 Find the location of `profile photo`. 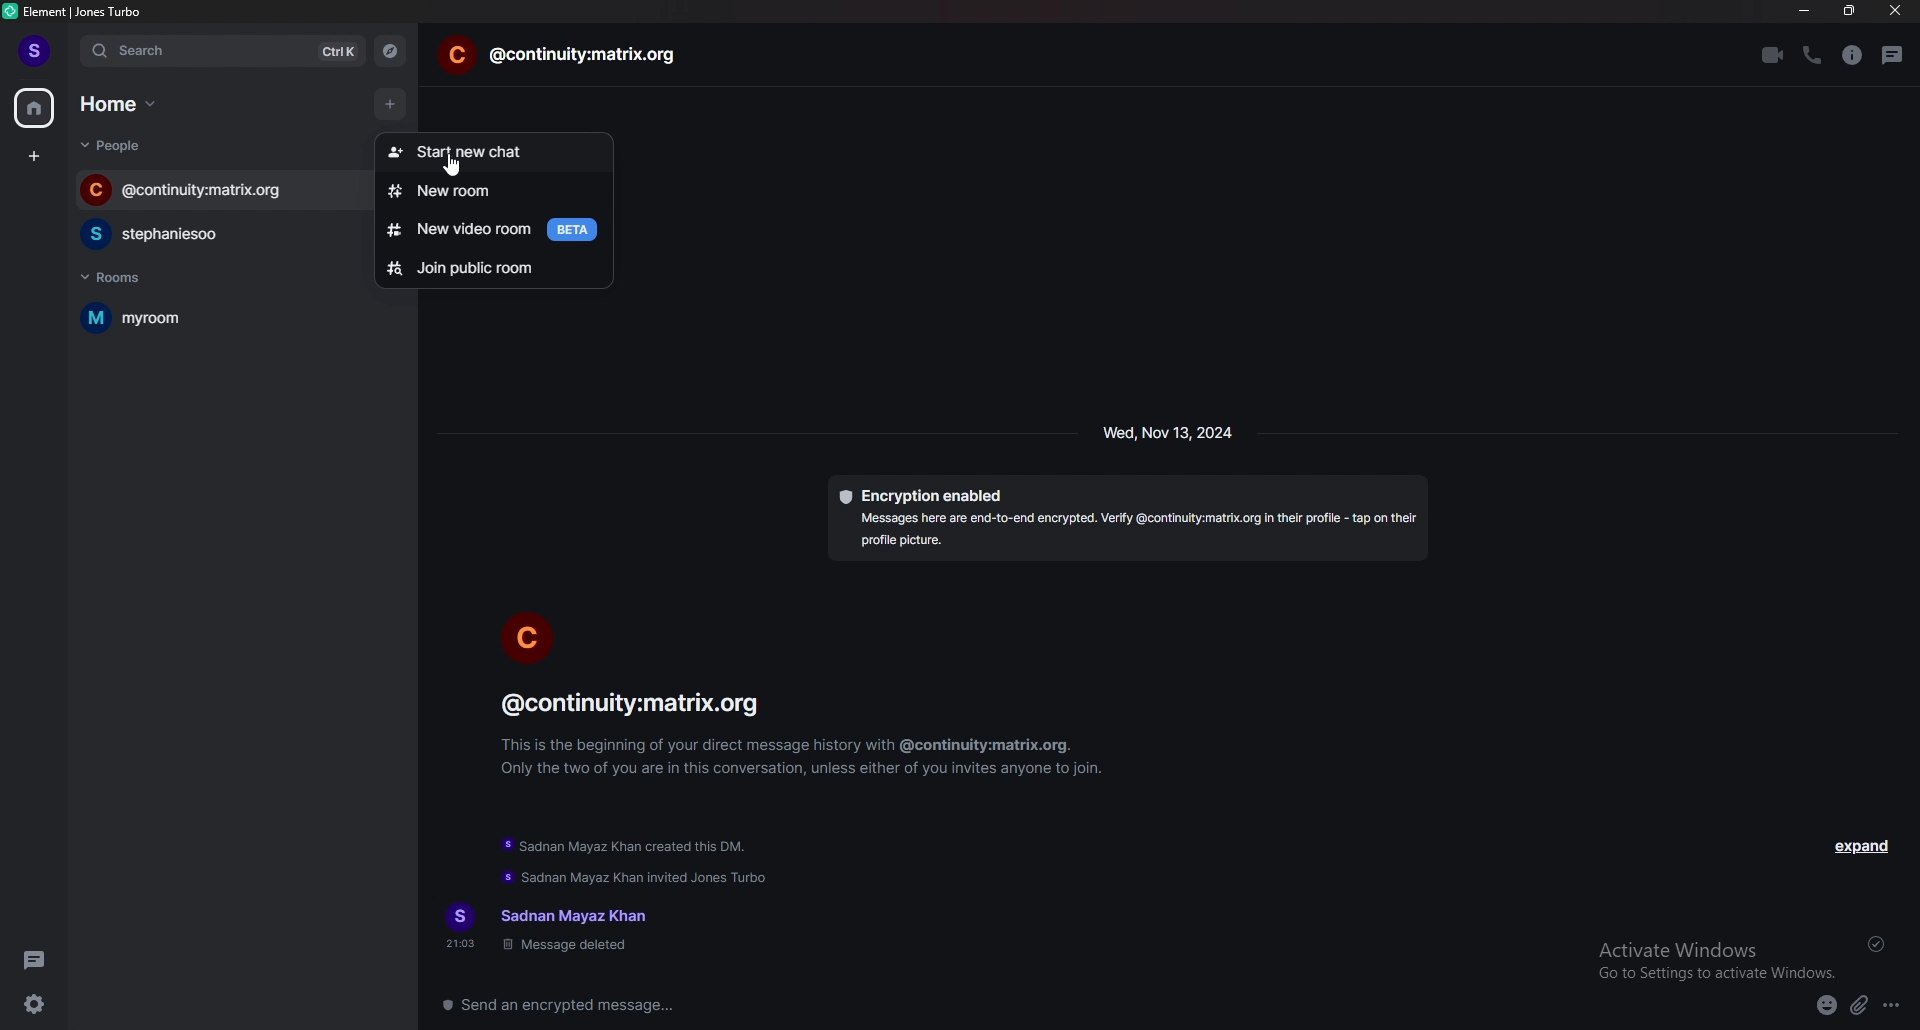

profile photo is located at coordinates (528, 635).